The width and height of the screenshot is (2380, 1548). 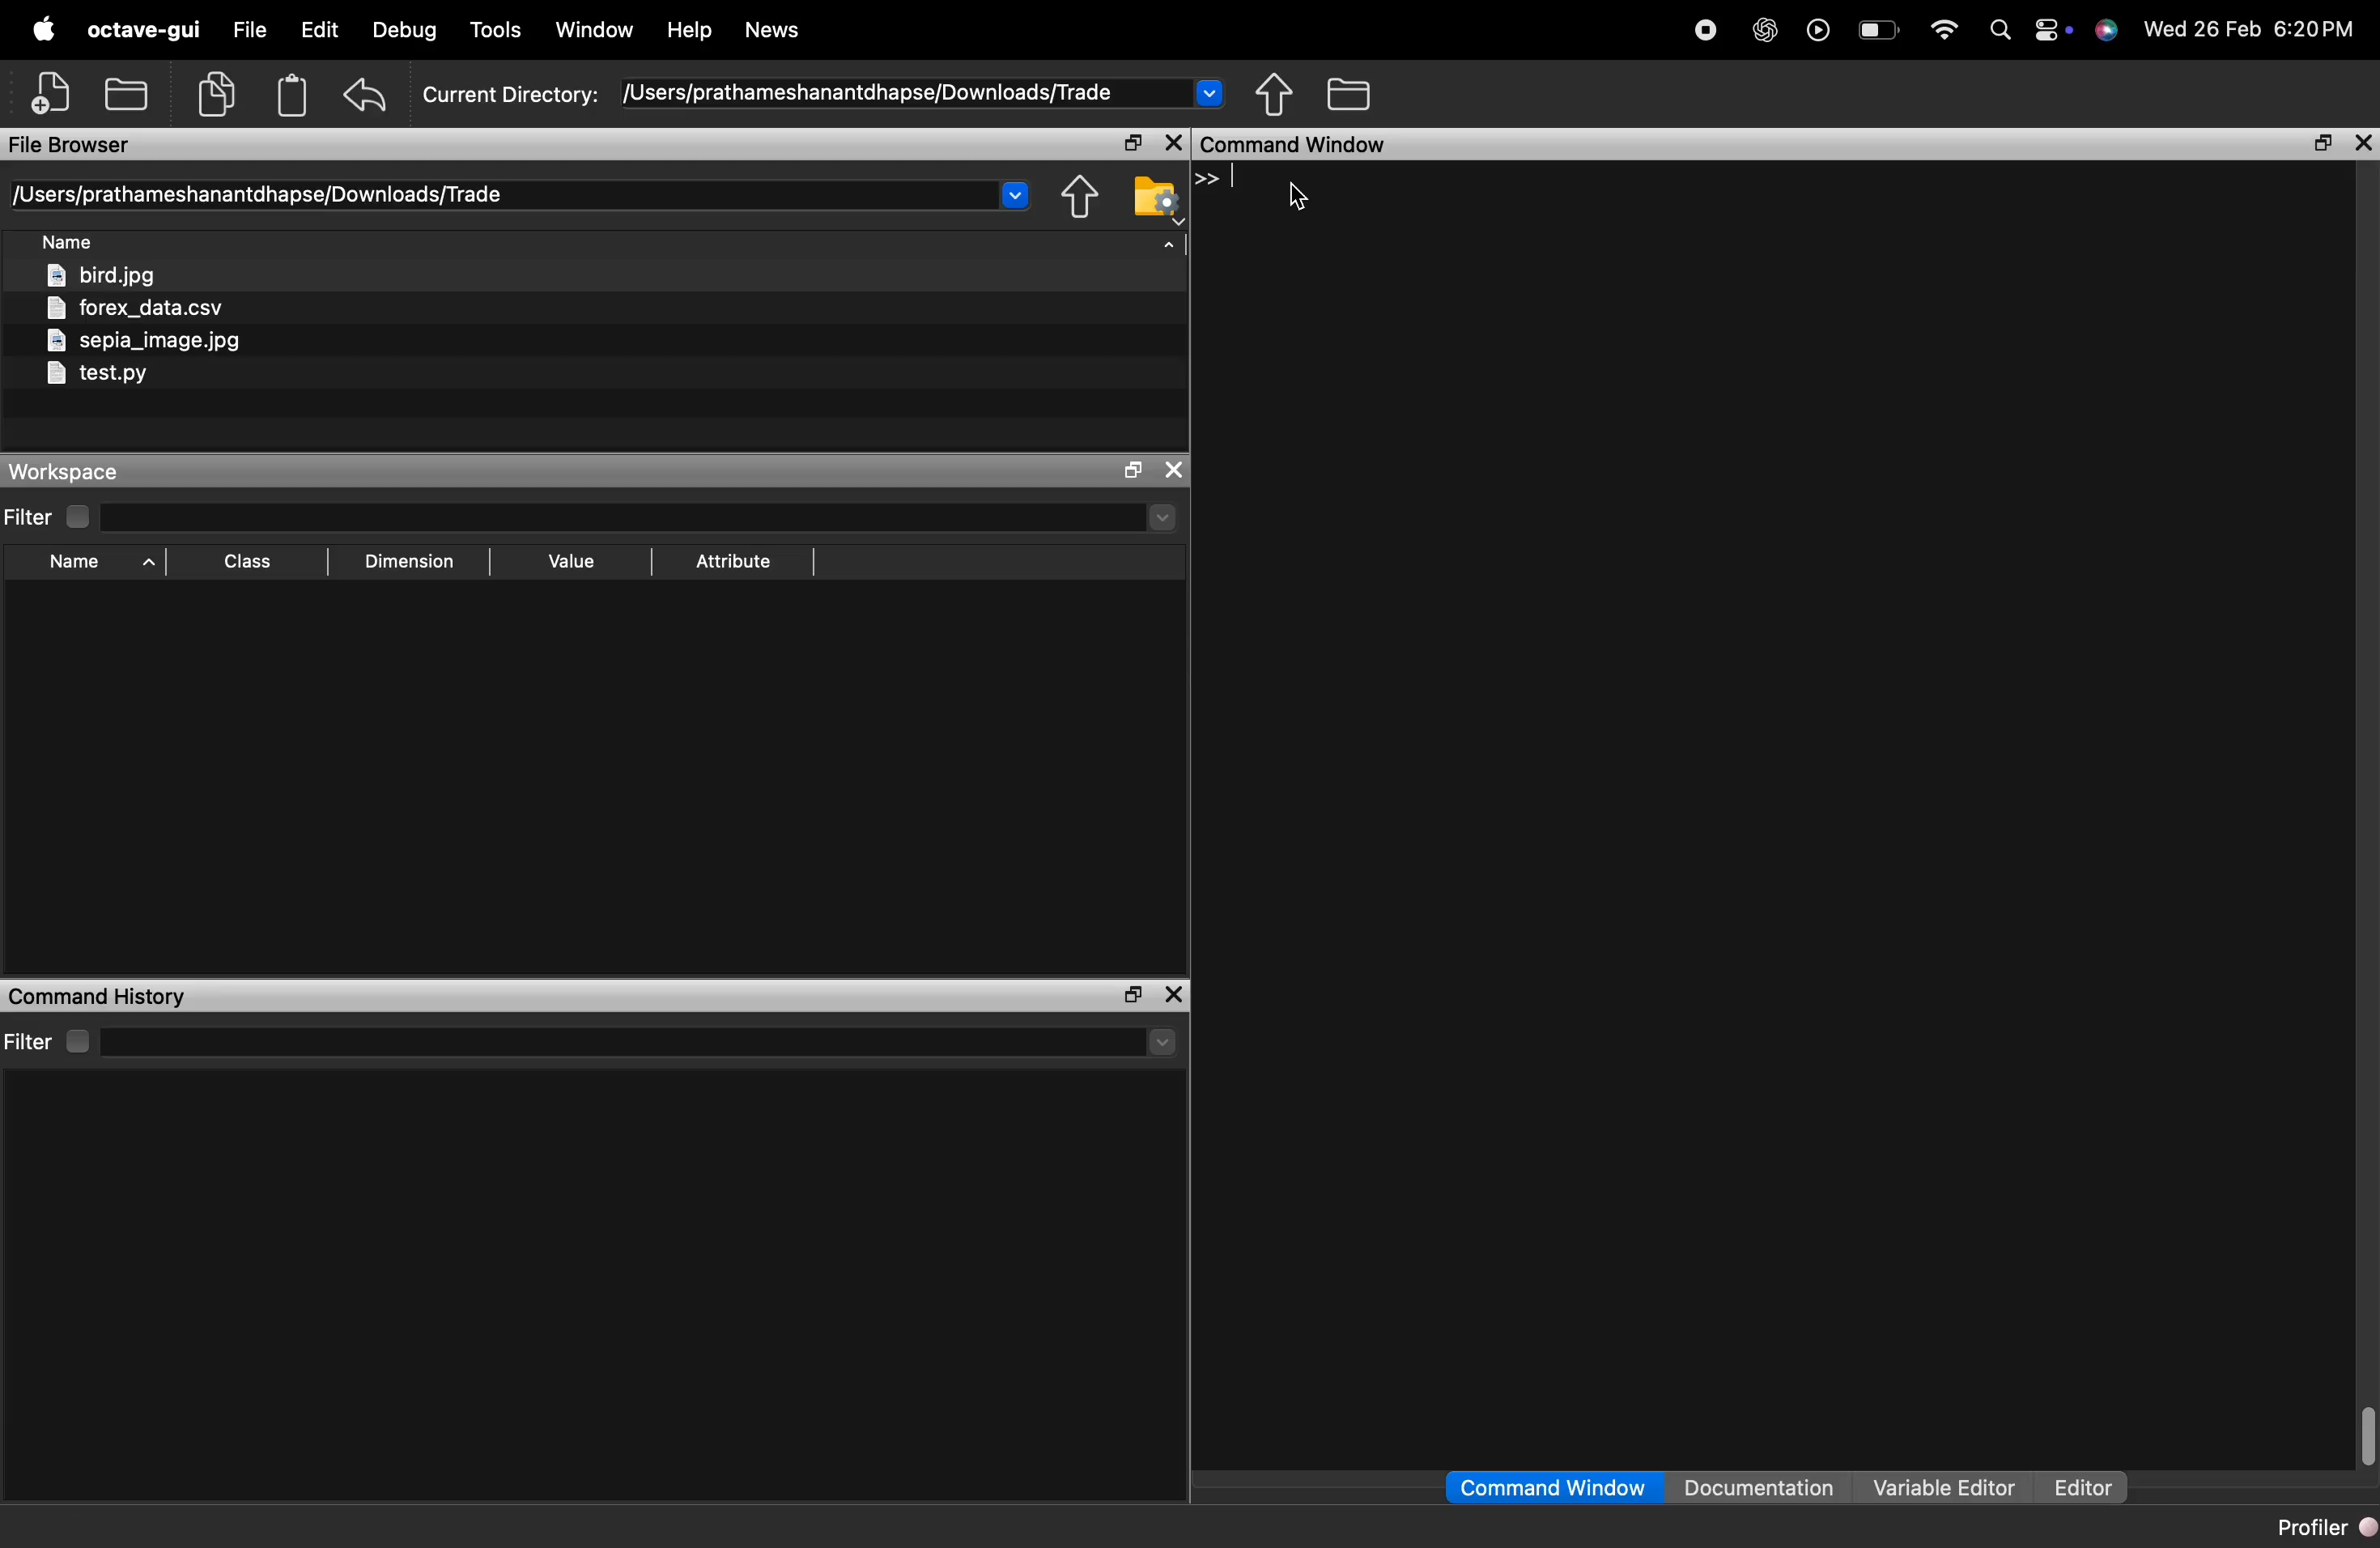 I want to click on undo, so click(x=368, y=95).